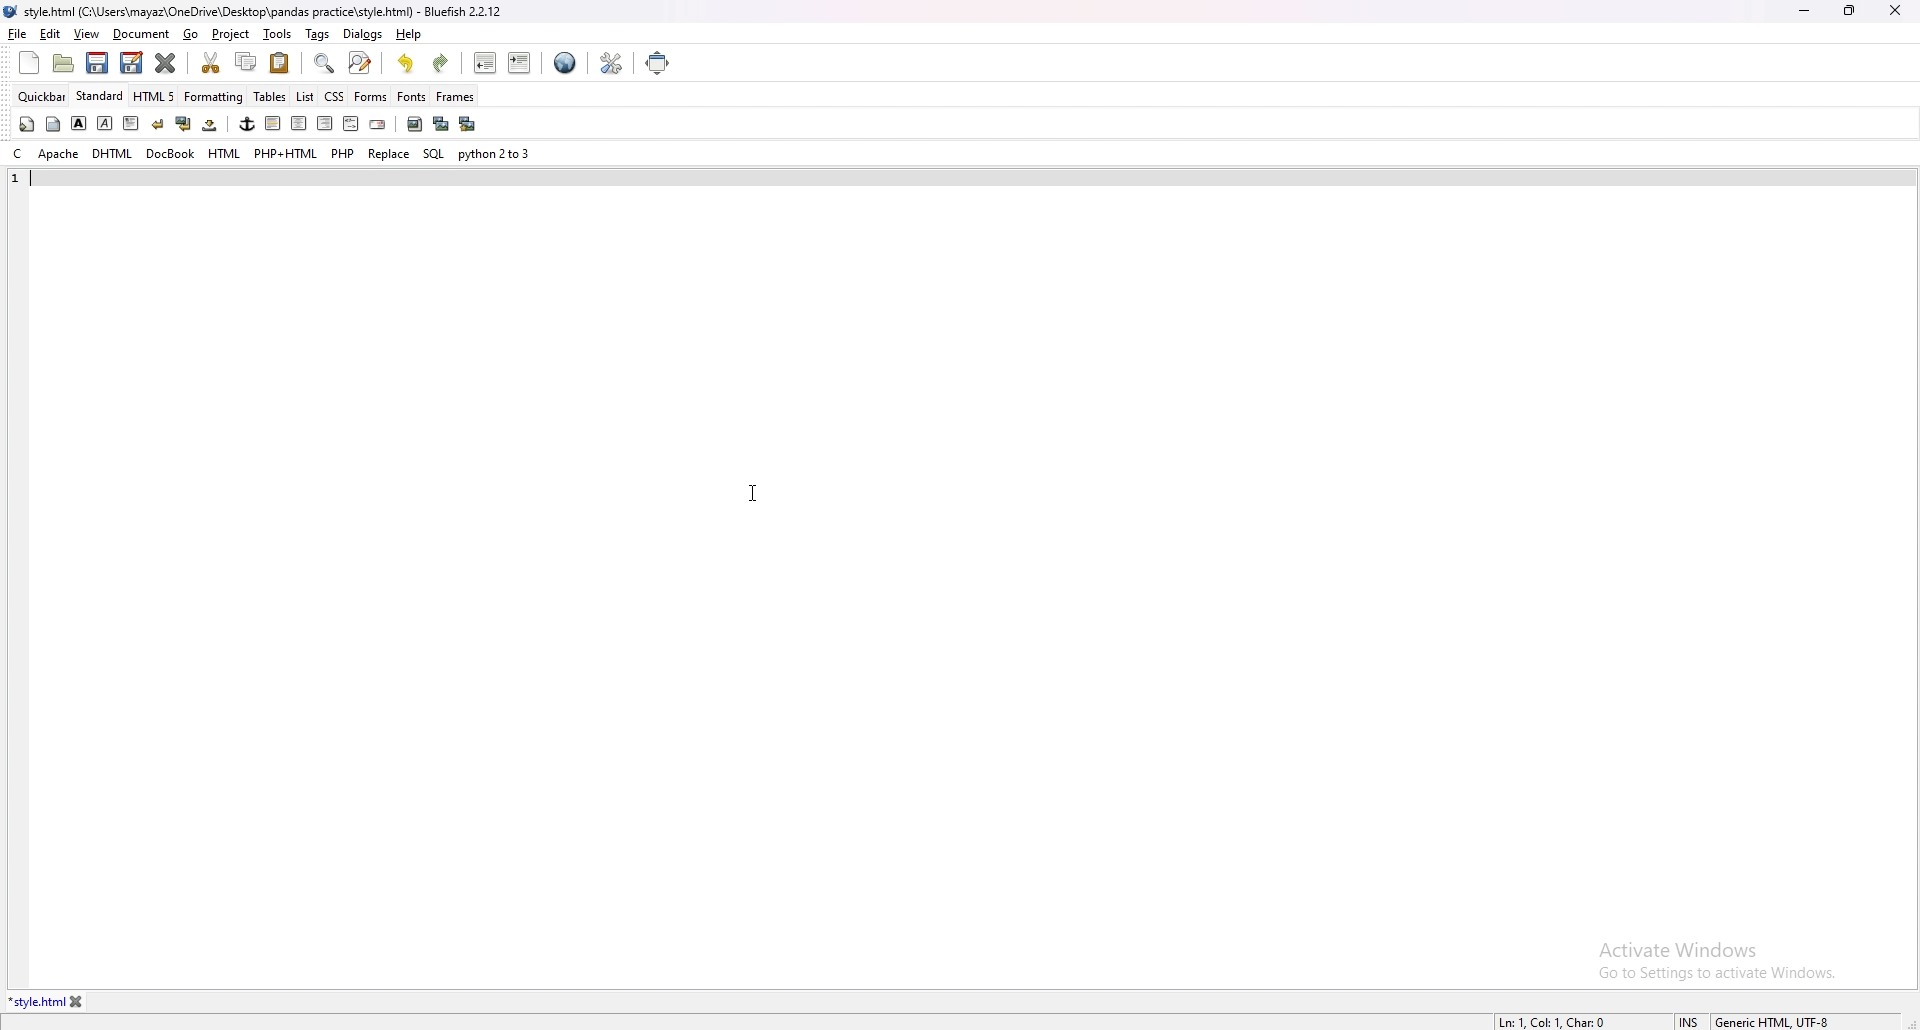 The image size is (1920, 1030). I want to click on replace, so click(389, 153).